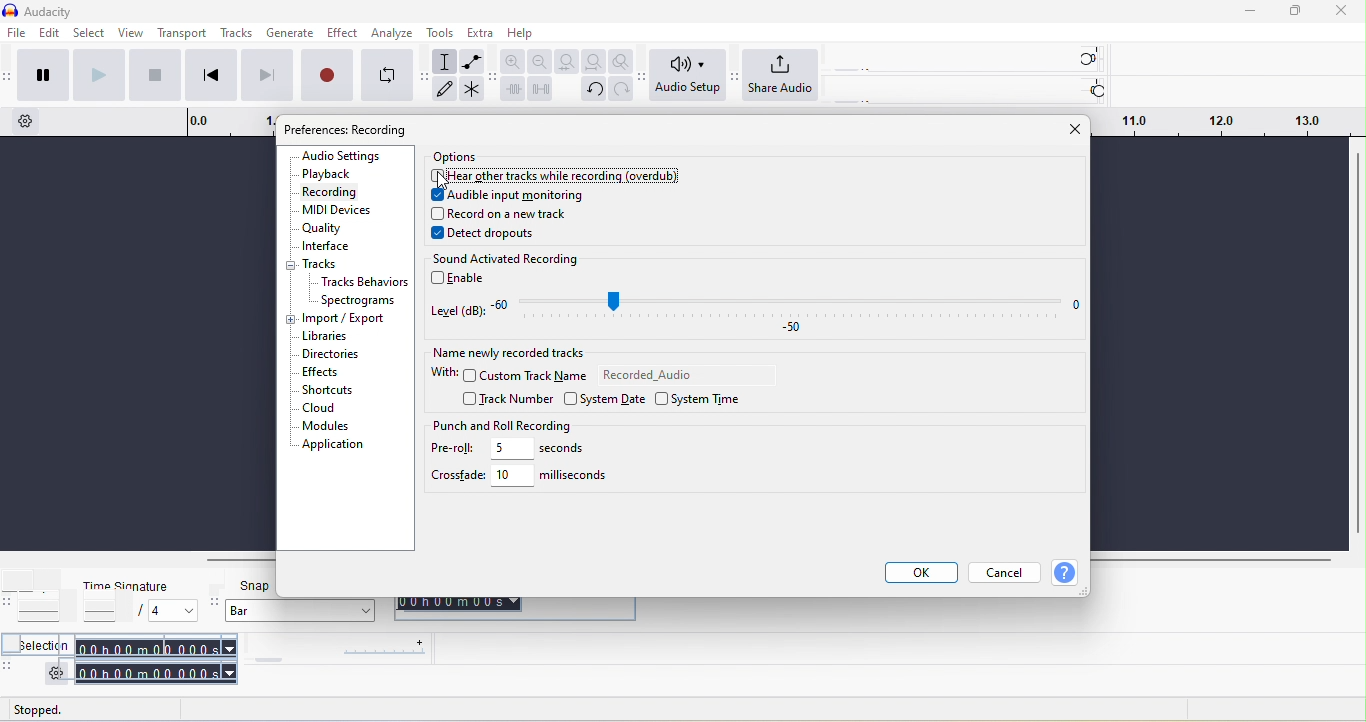 This screenshot has height=722, width=1366. I want to click on multi tool, so click(473, 88).